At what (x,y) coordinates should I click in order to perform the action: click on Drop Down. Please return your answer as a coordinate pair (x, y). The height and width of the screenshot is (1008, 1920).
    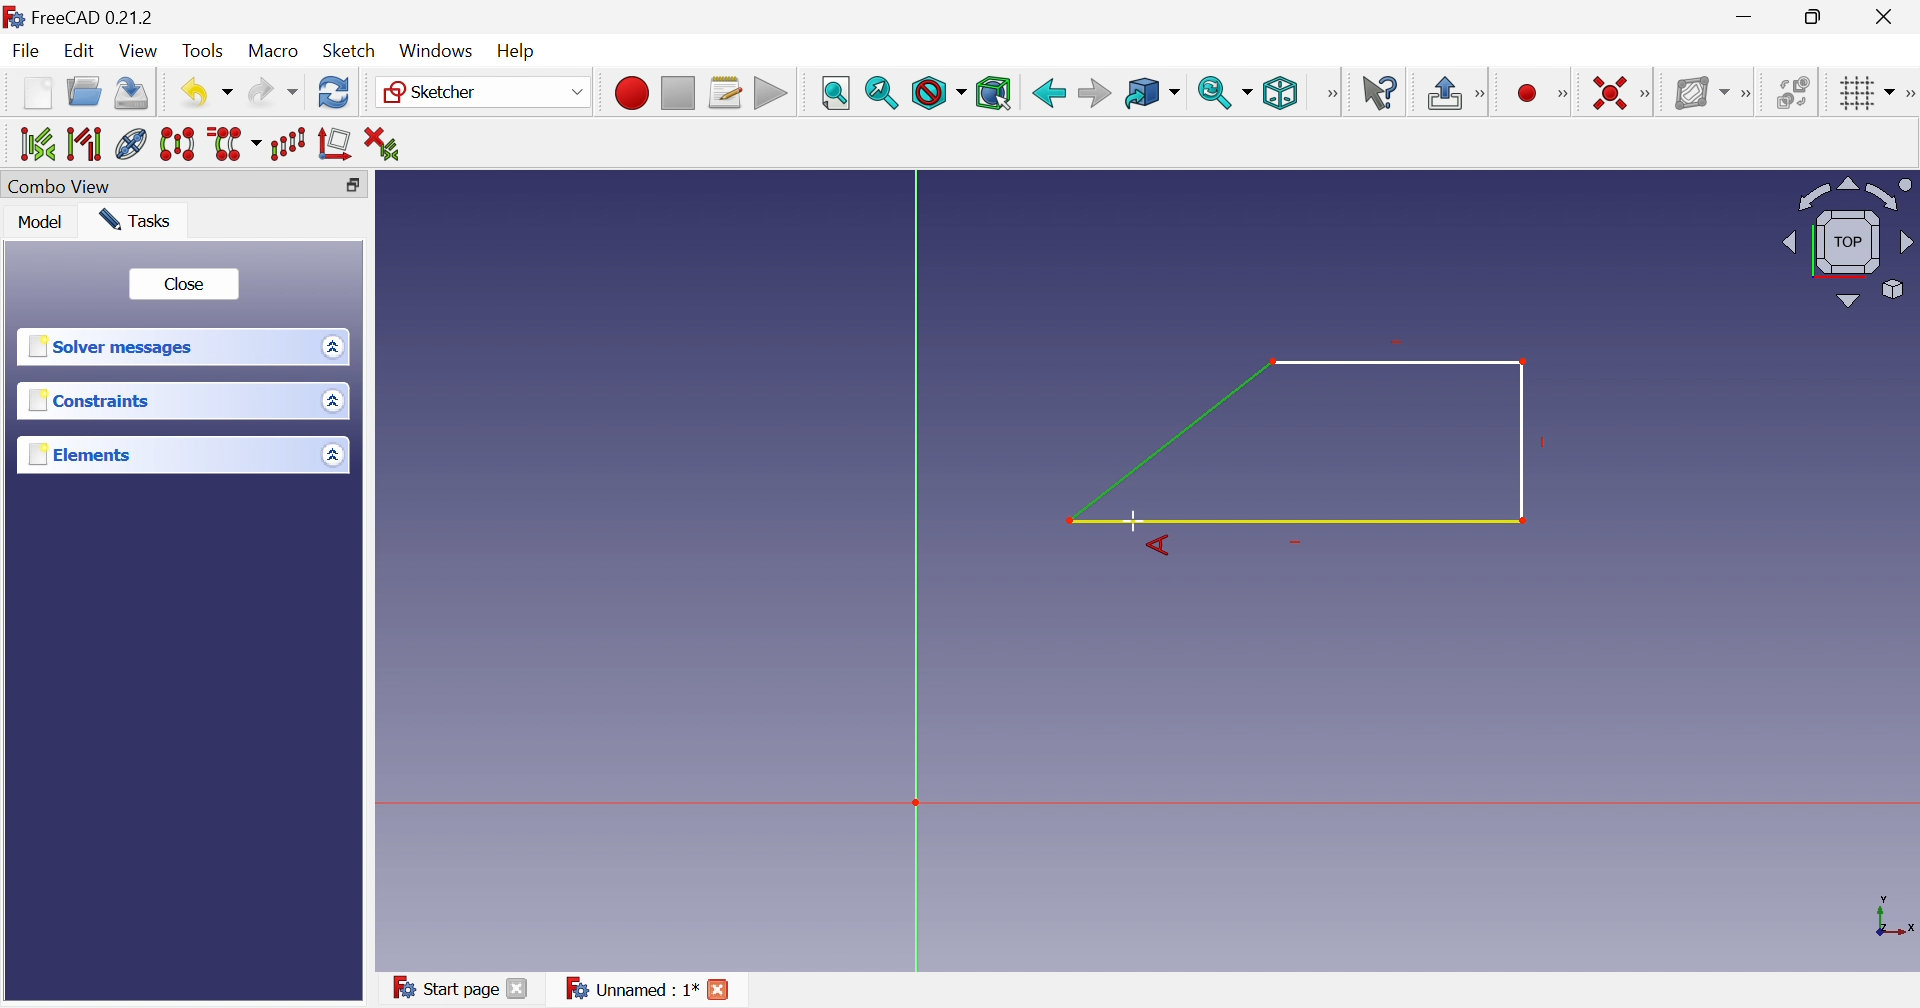
    Looking at the image, I should click on (229, 93).